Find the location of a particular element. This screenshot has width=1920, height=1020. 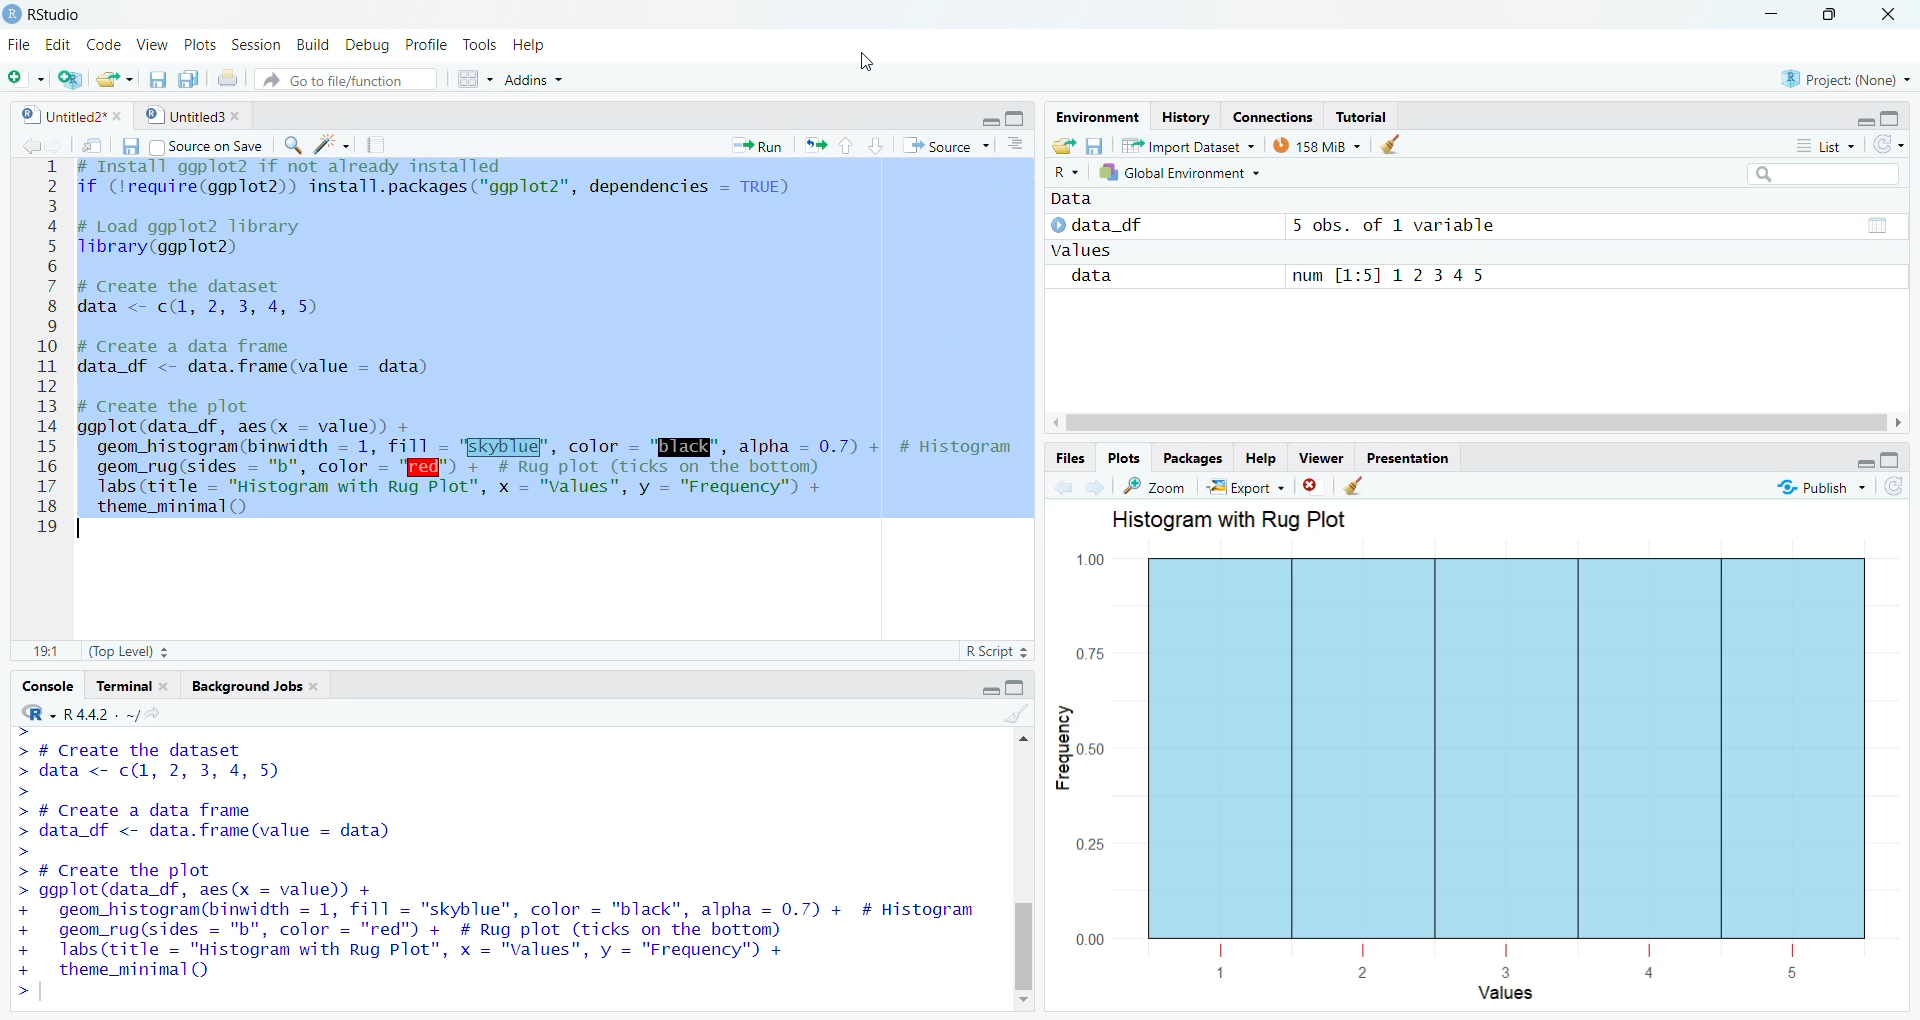

Save current document is located at coordinates (154, 79).